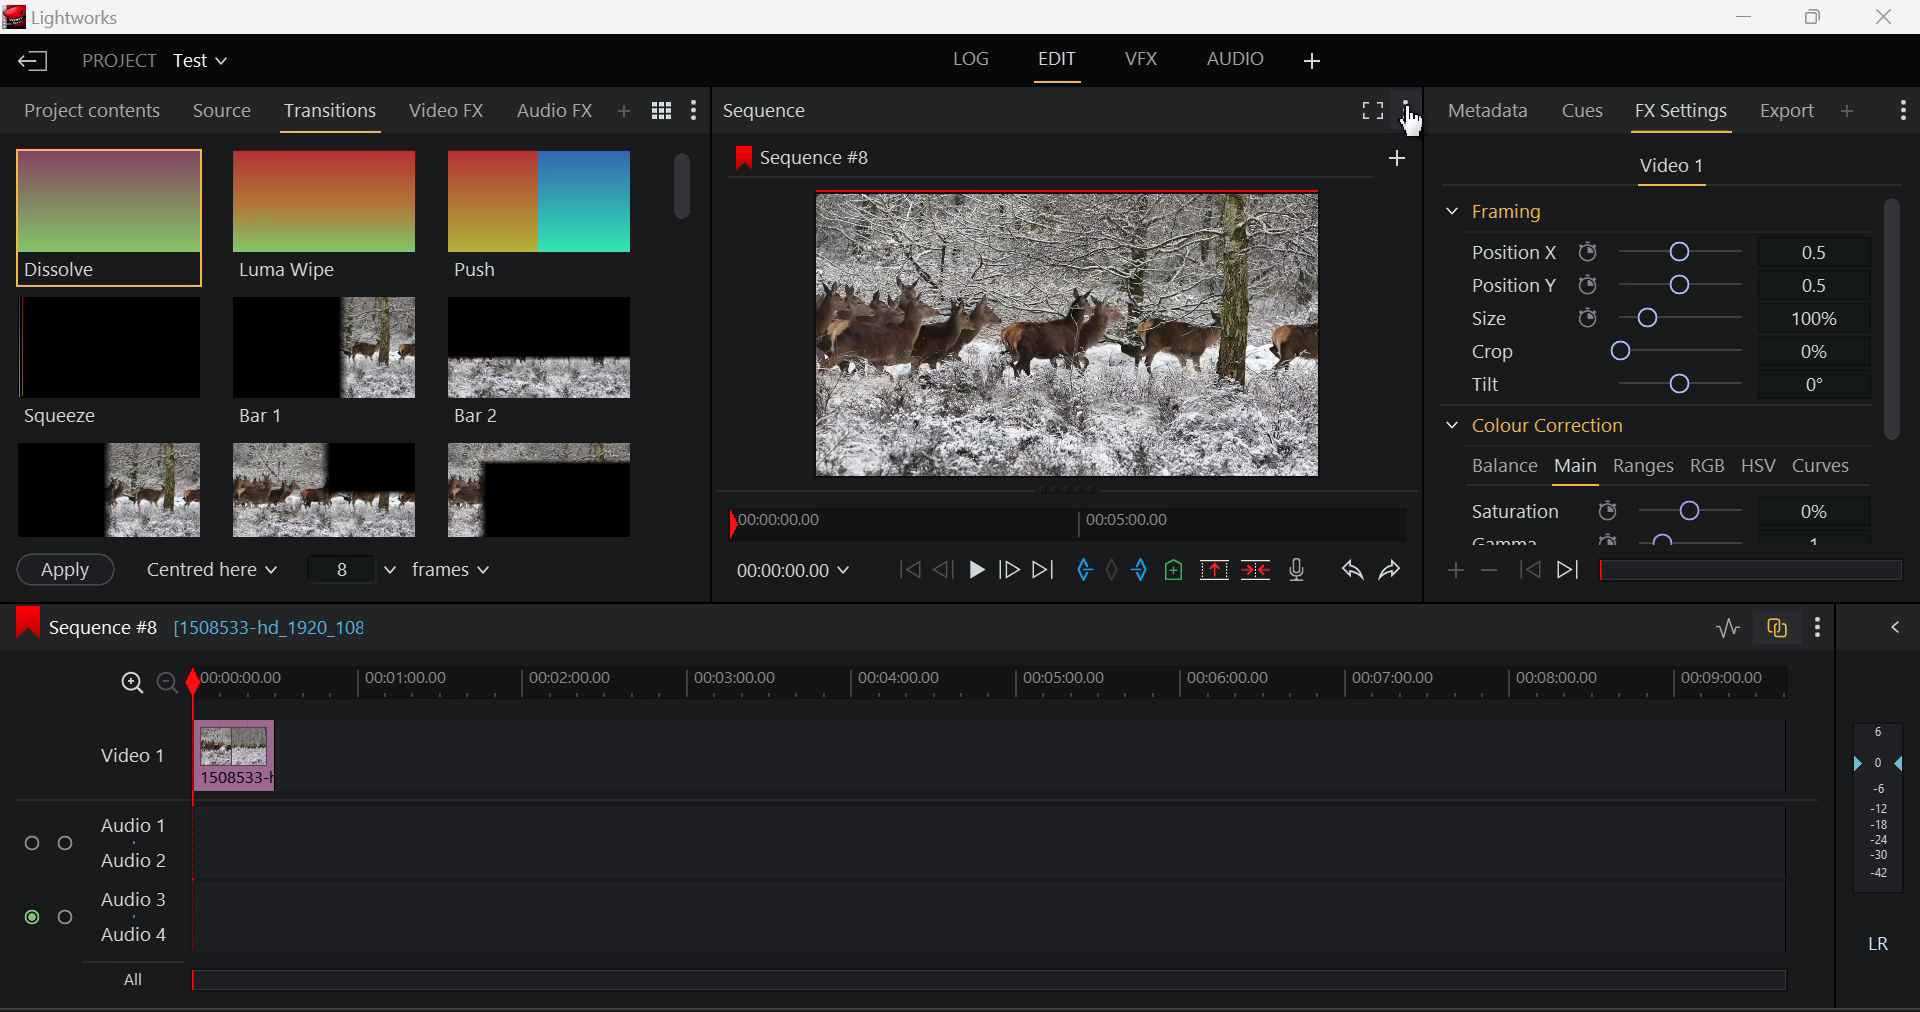 This screenshot has width=1920, height=1012. Describe the element at coordinates (1784, 111) in the screenshot. I see `Export` at that location.